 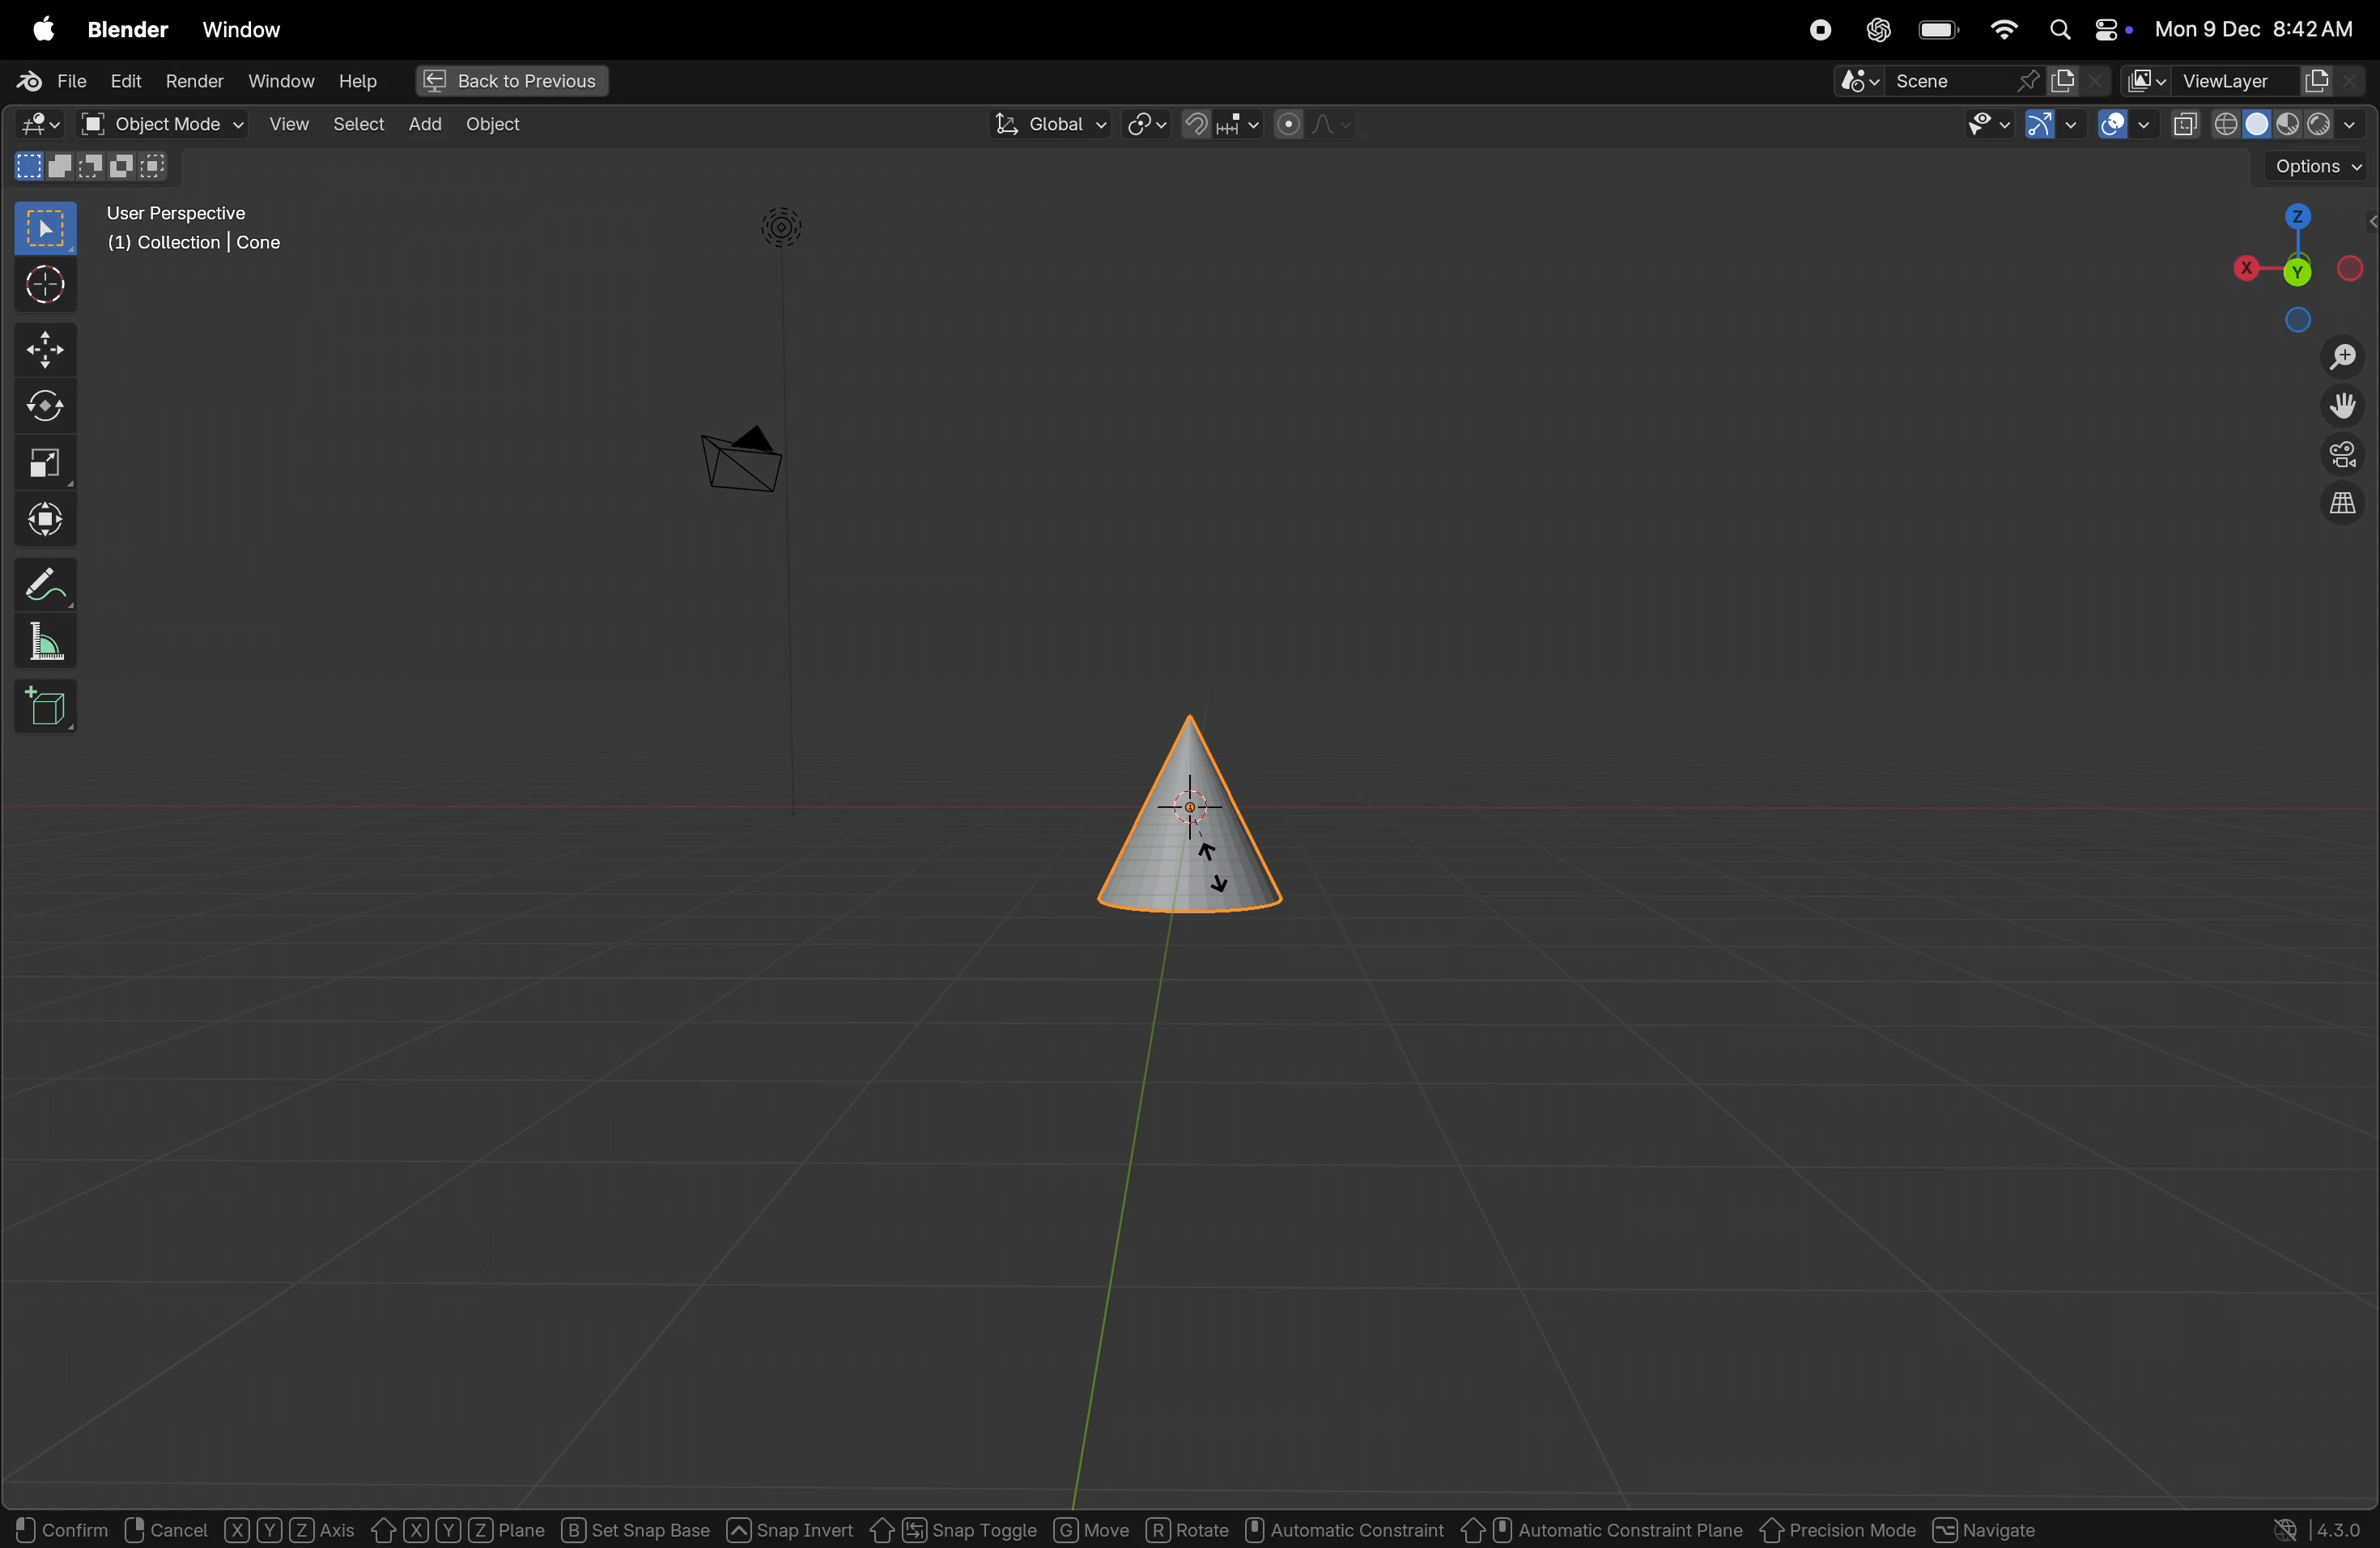 I want to click on render, so click(x=192, y=81).